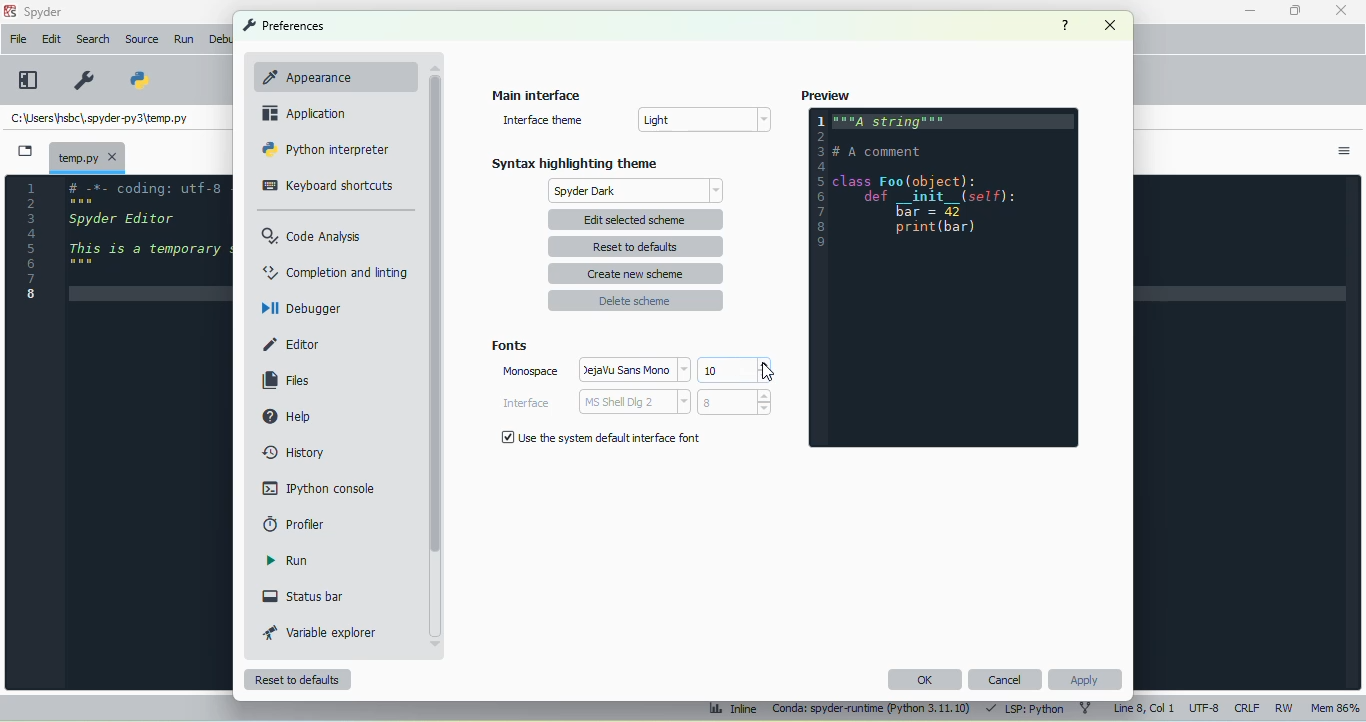  Describe the element at coordinates (327, 149) in the screenshot. I see `python interpreter` at that location.